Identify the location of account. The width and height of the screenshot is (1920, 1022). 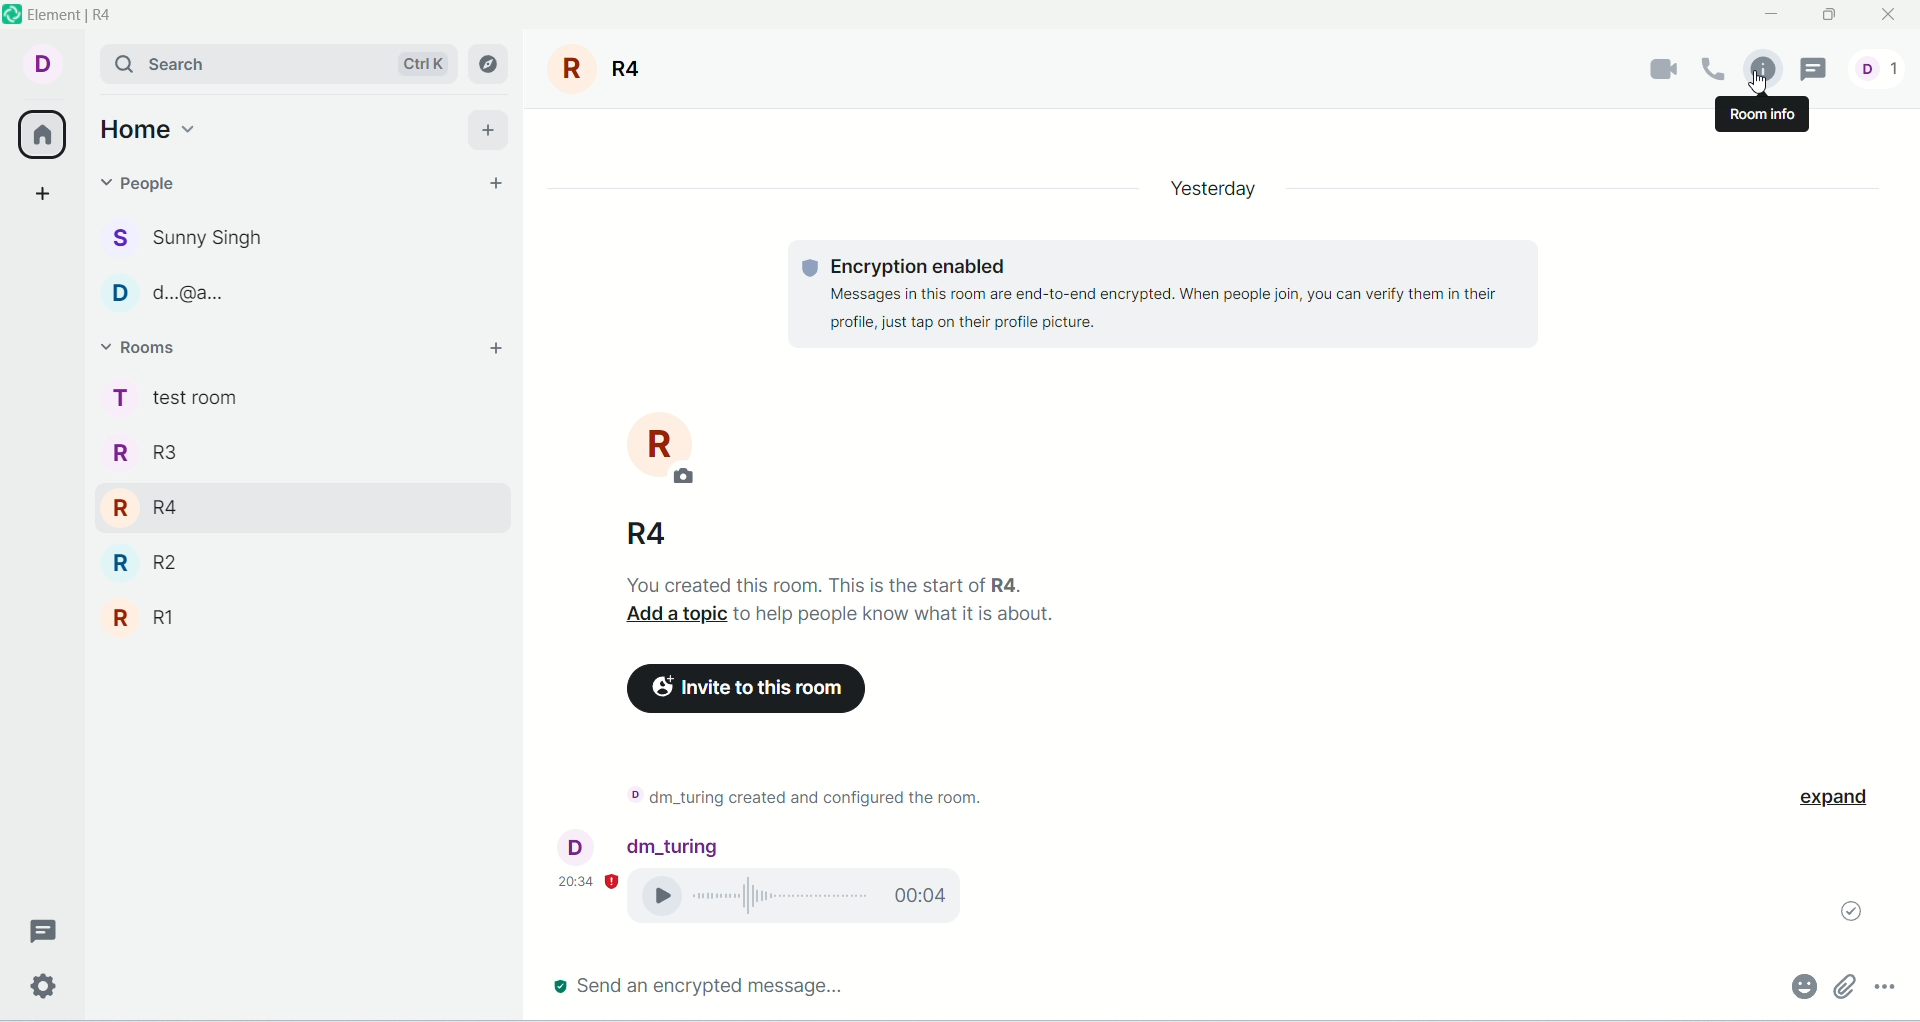
(40, 62).